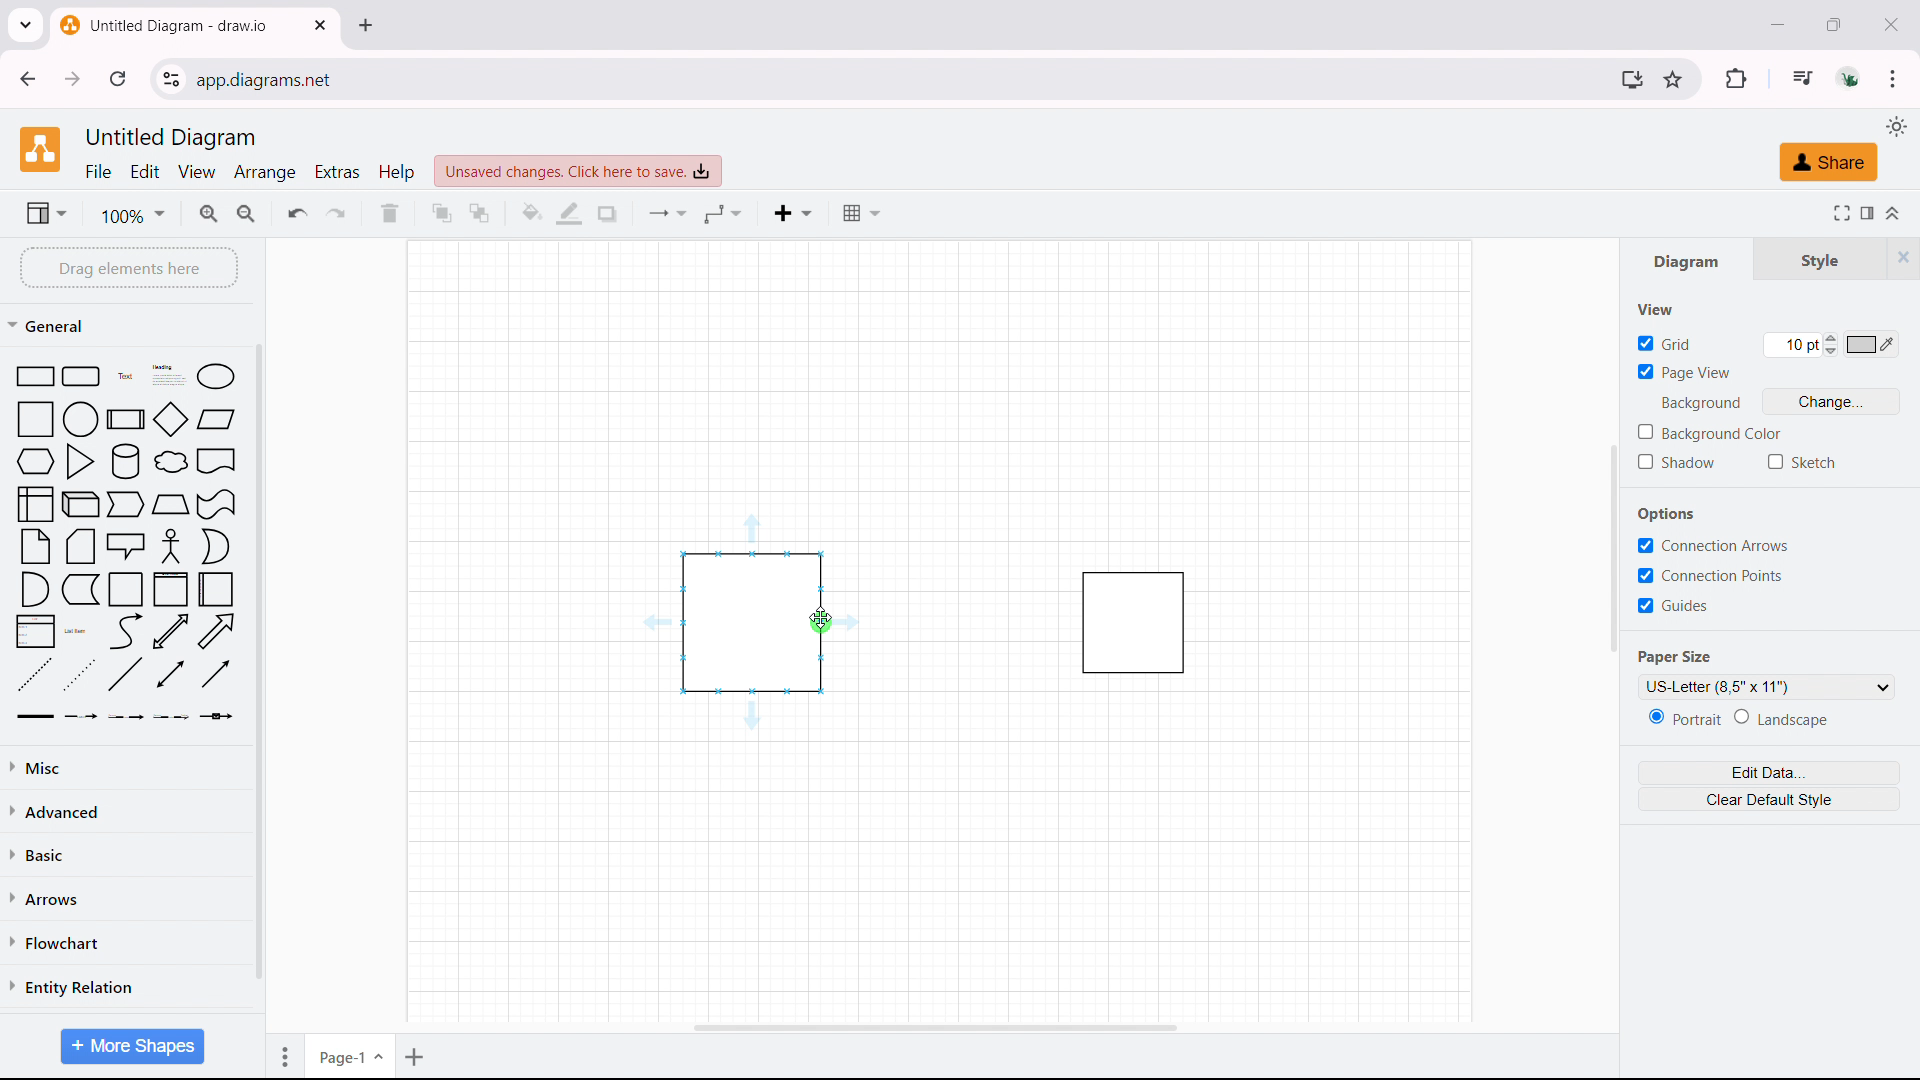 Image resolution: width=1920 pixels, height=1080 pixels. Describe the element at coordinates (578, 171) in the screenshot. I see `click to save` at that location.